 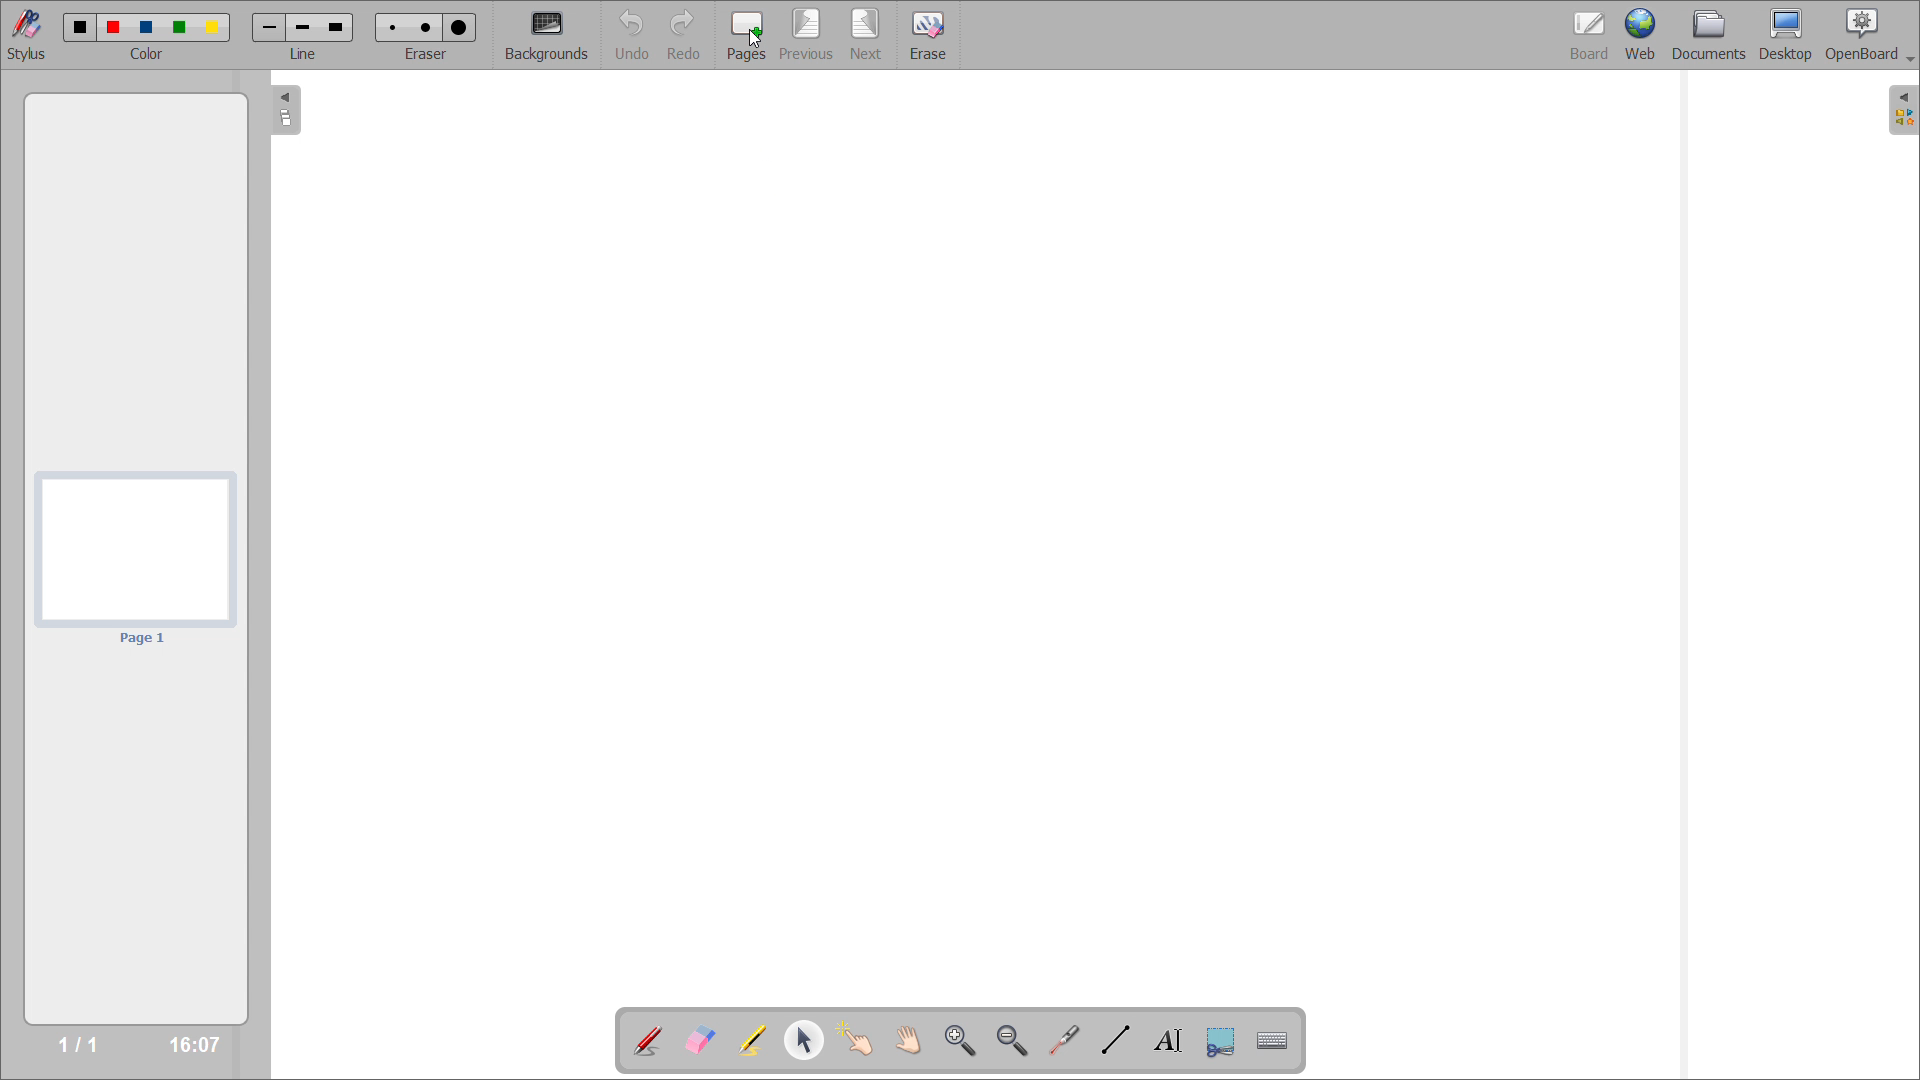 What do you see at coordinates (194, 1045) in the screenshot?
I see `16:07(current time)` at bounding box center [194, 1045].